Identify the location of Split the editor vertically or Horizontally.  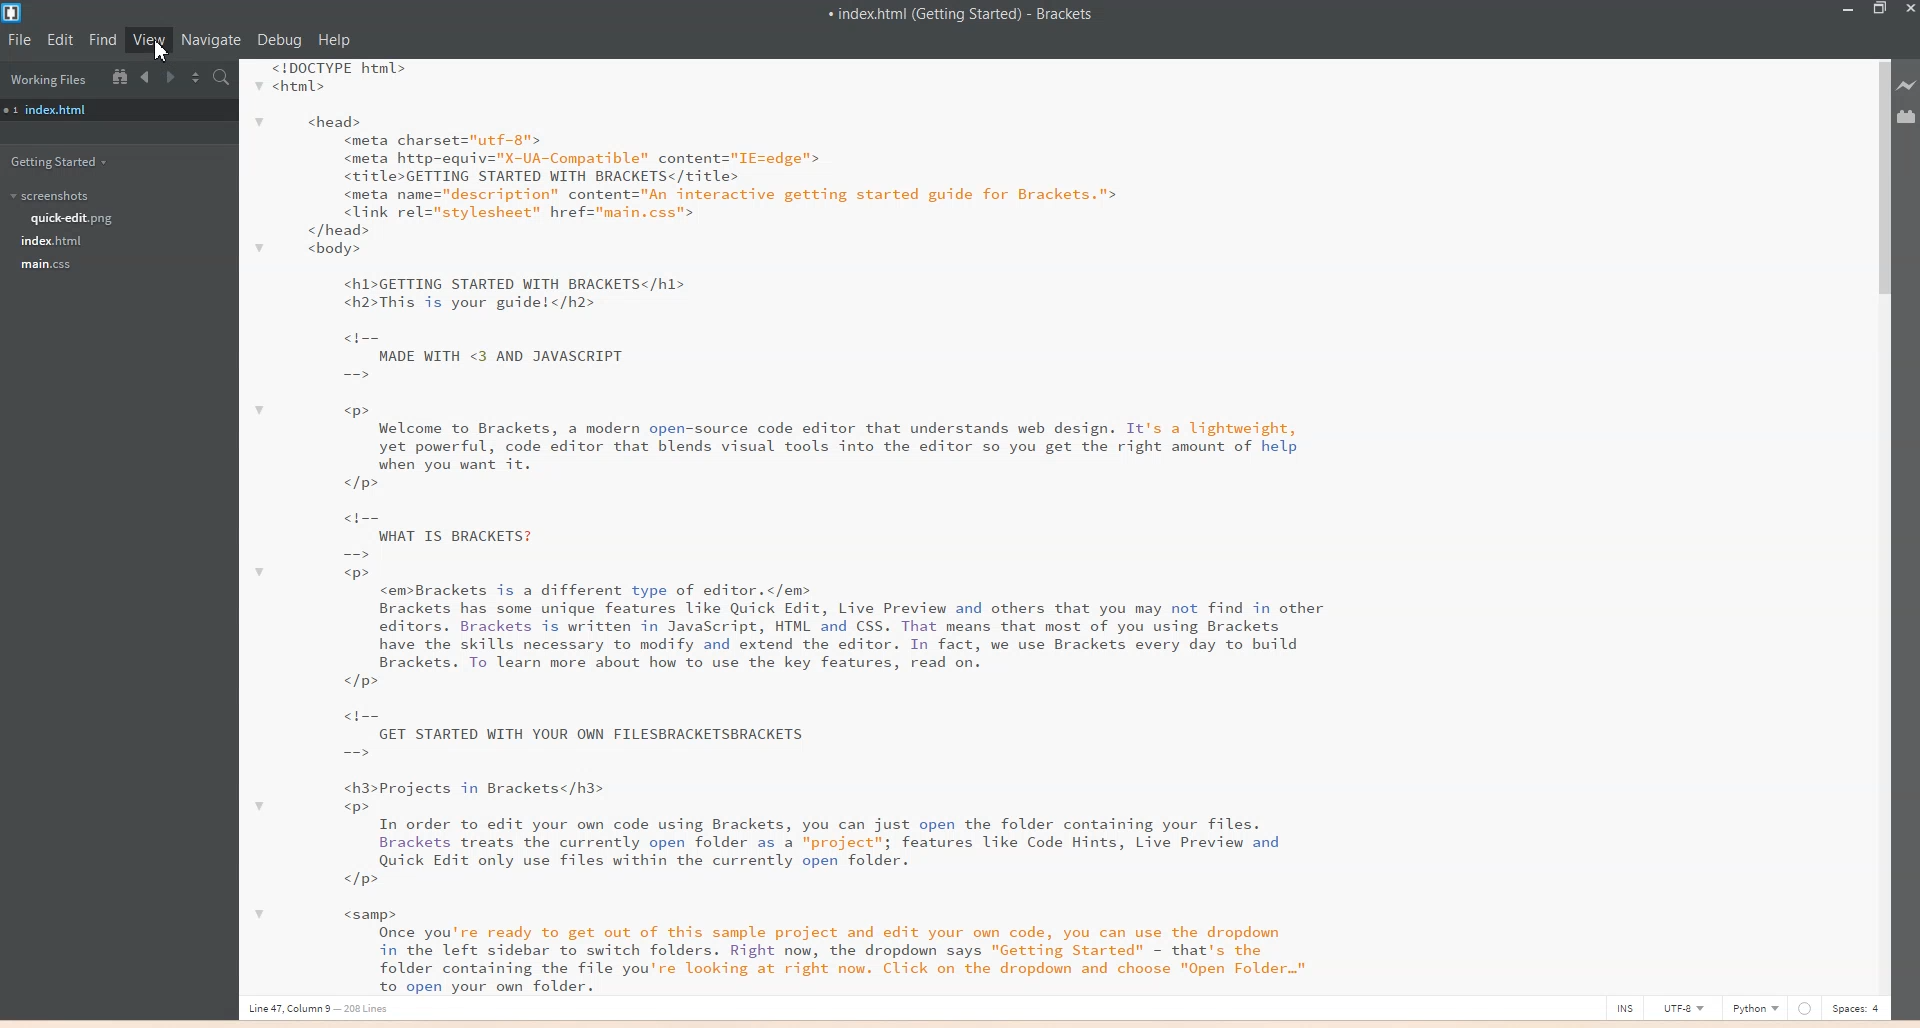
(197, 78).